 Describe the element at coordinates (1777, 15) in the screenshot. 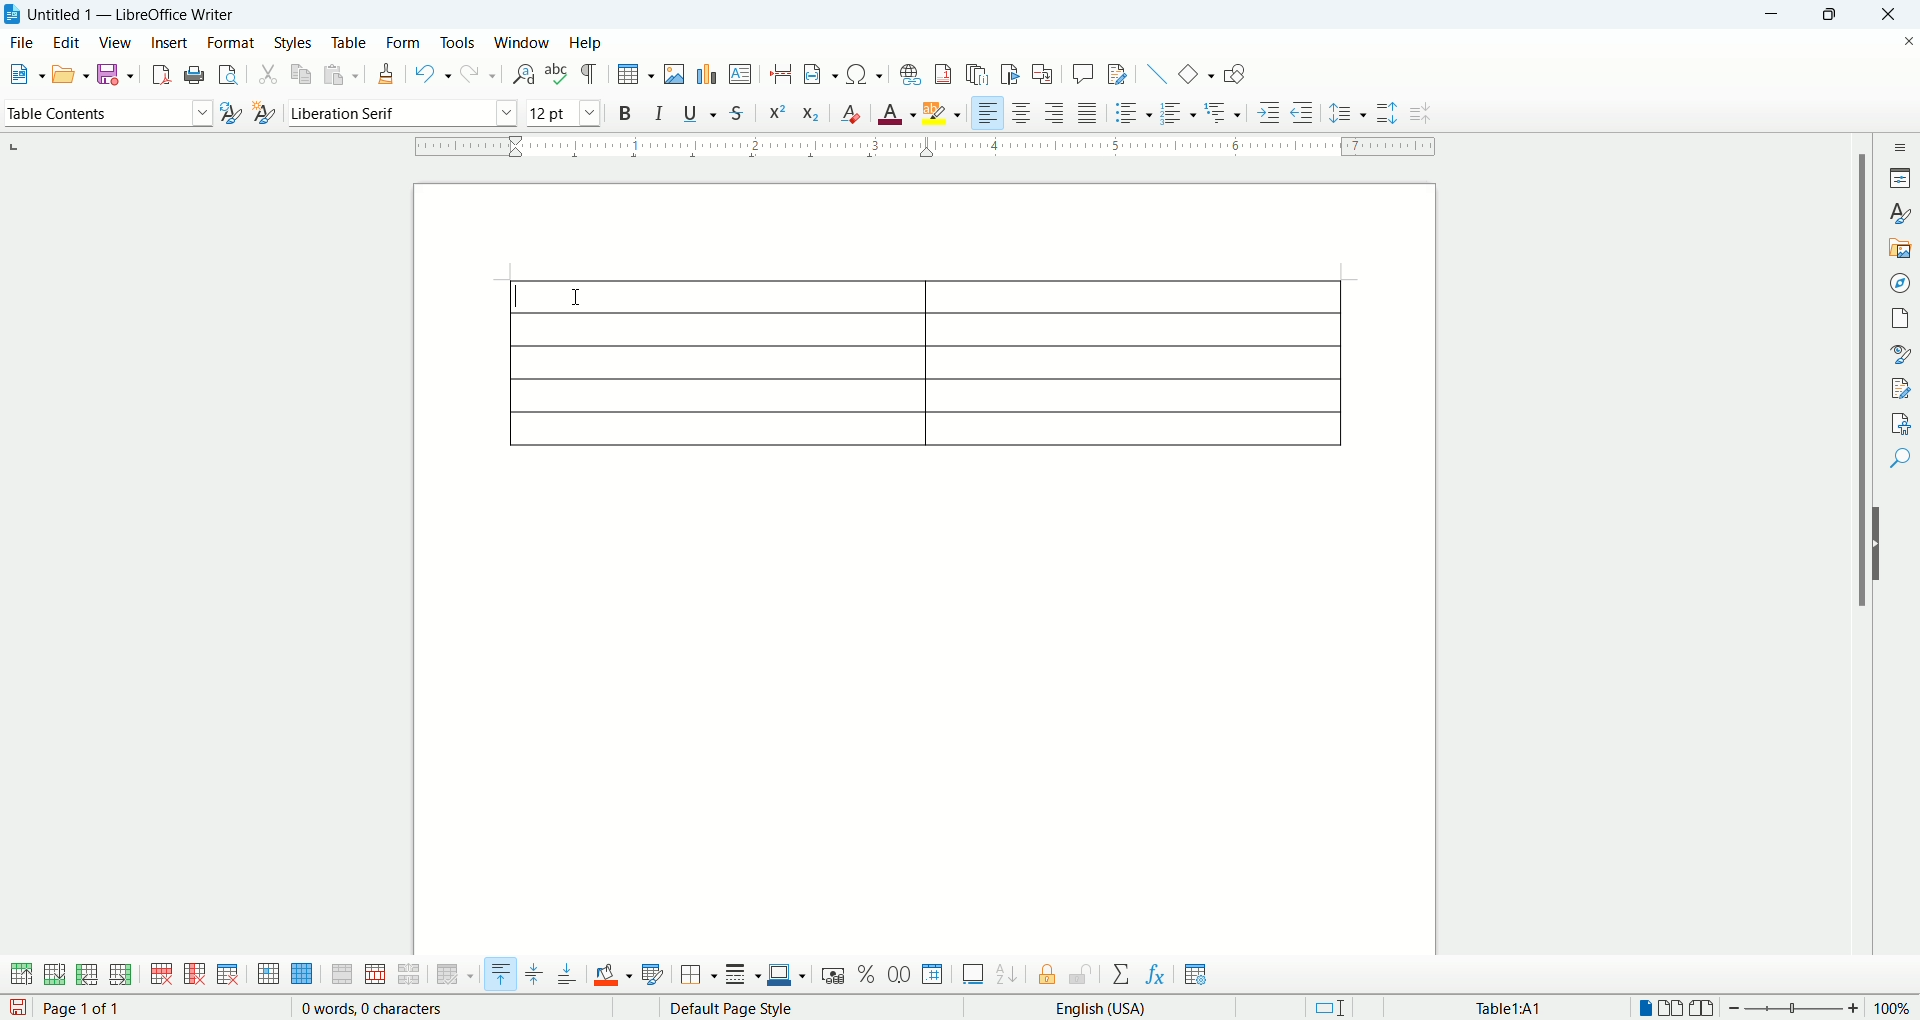

I see `minimize` at that location.